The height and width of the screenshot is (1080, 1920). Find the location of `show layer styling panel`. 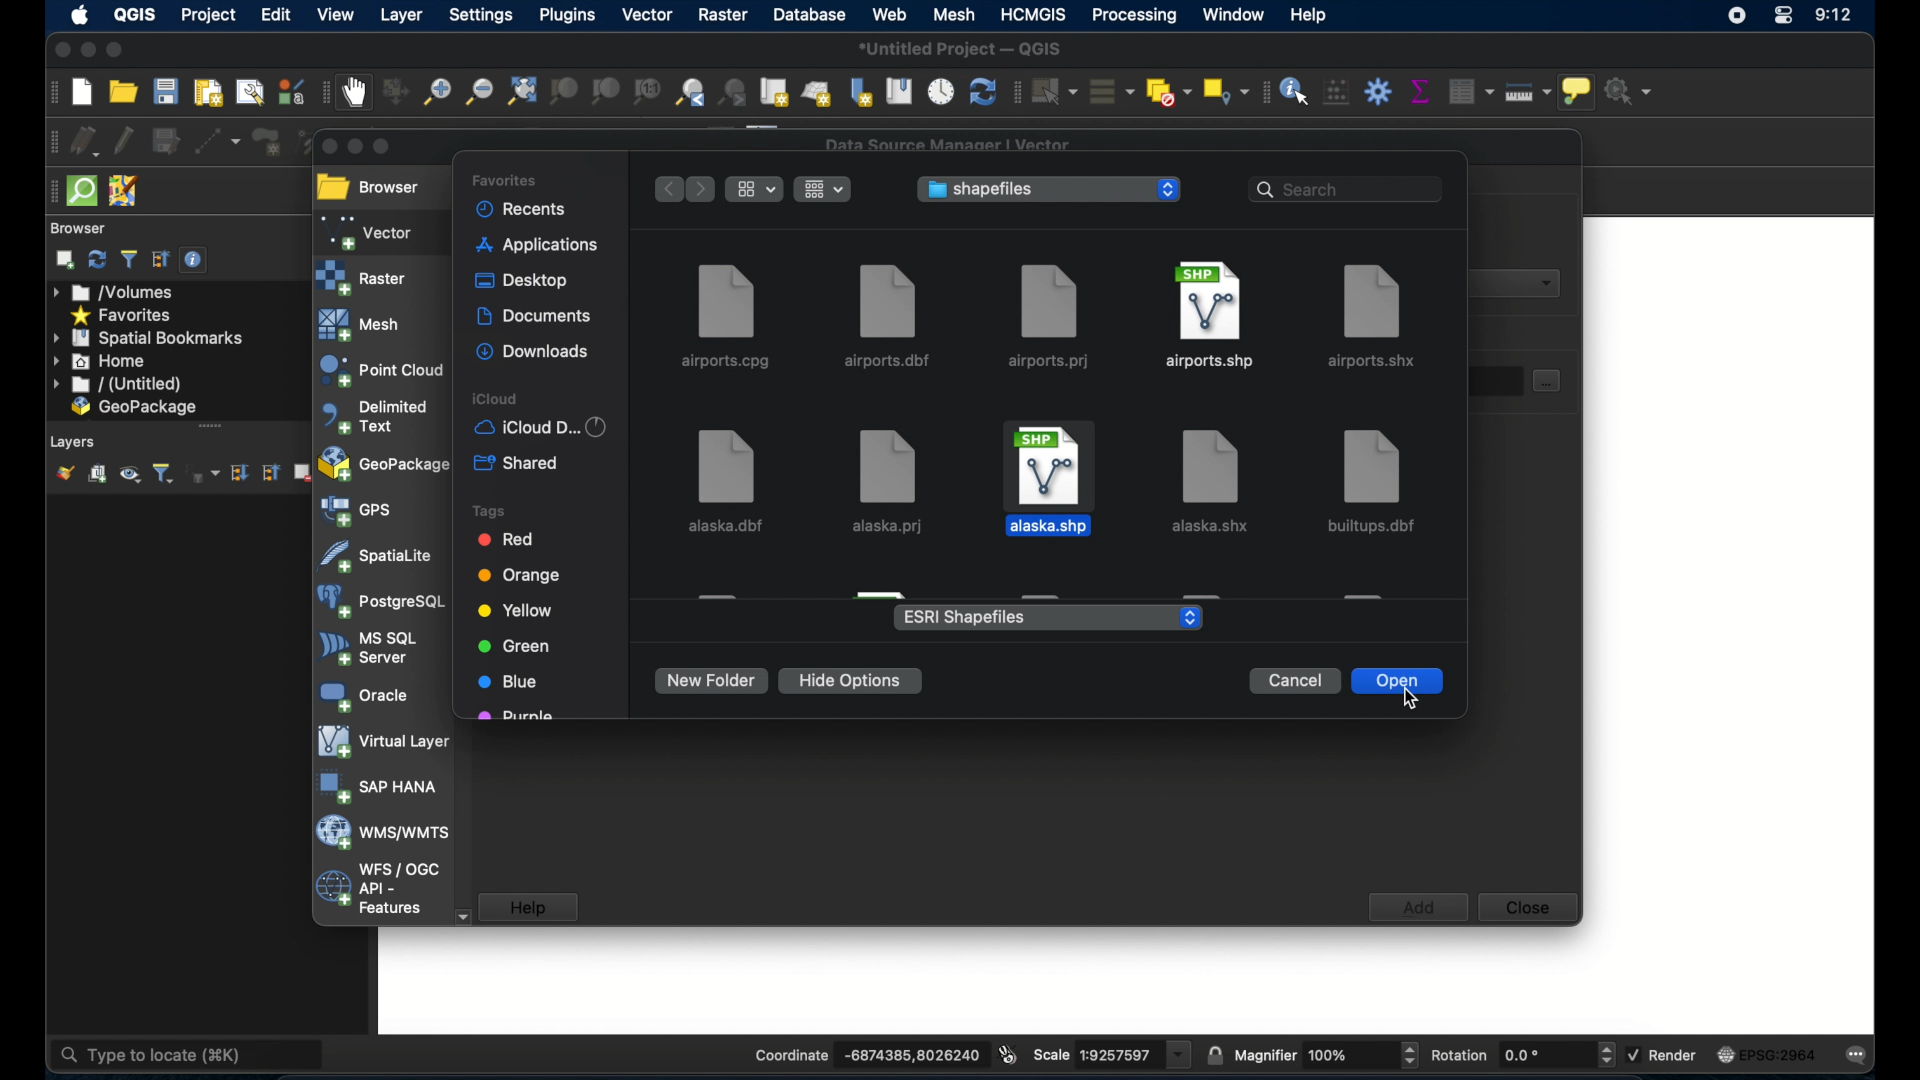

show layer styling panel is located at coordinates (64, 474).